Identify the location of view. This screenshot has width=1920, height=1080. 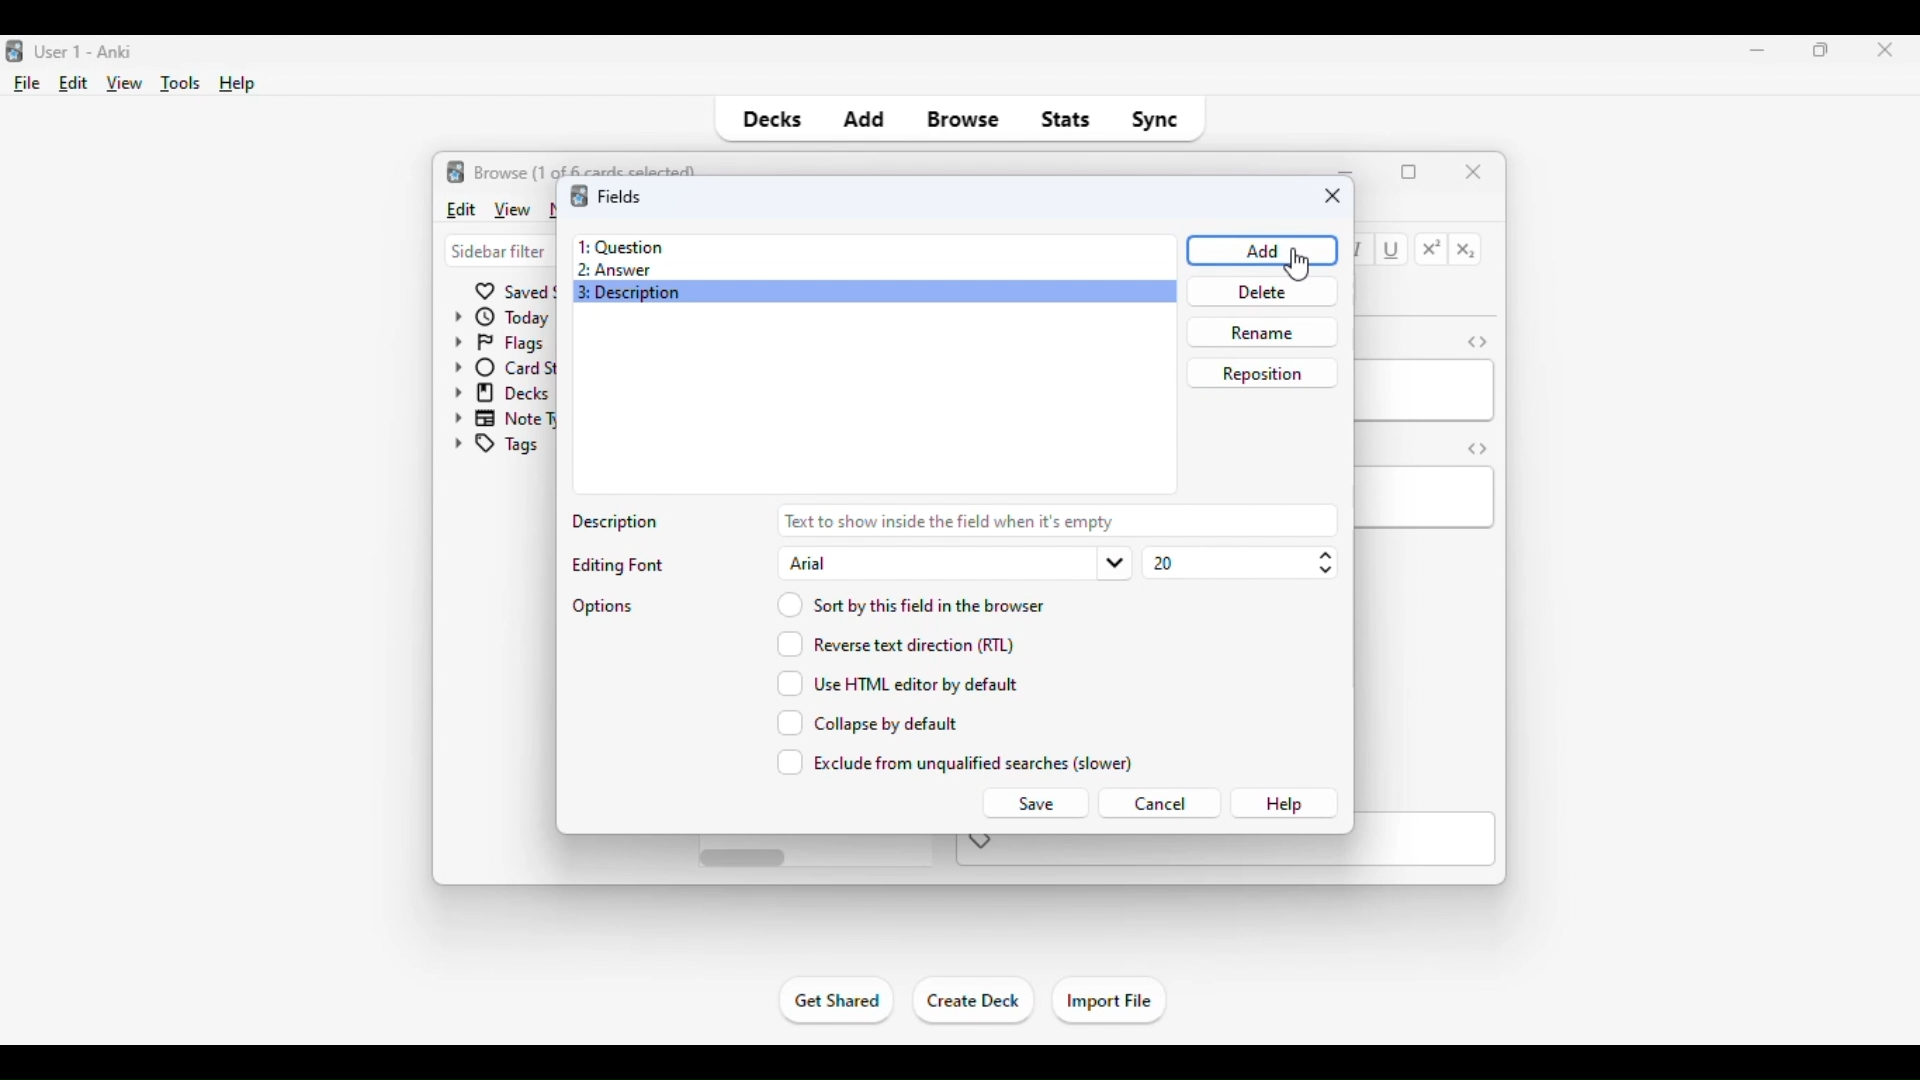
(125, 84).